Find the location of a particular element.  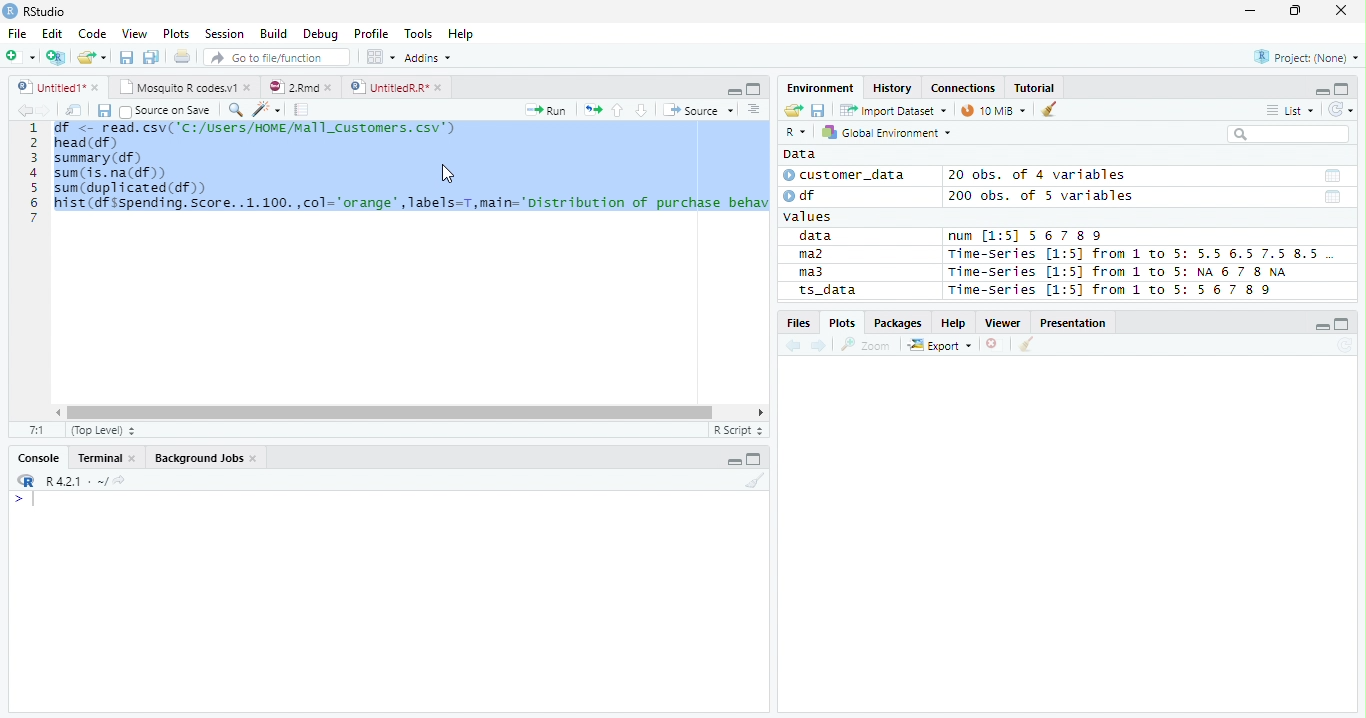

Minimize is located at coordinates (1323, 328).